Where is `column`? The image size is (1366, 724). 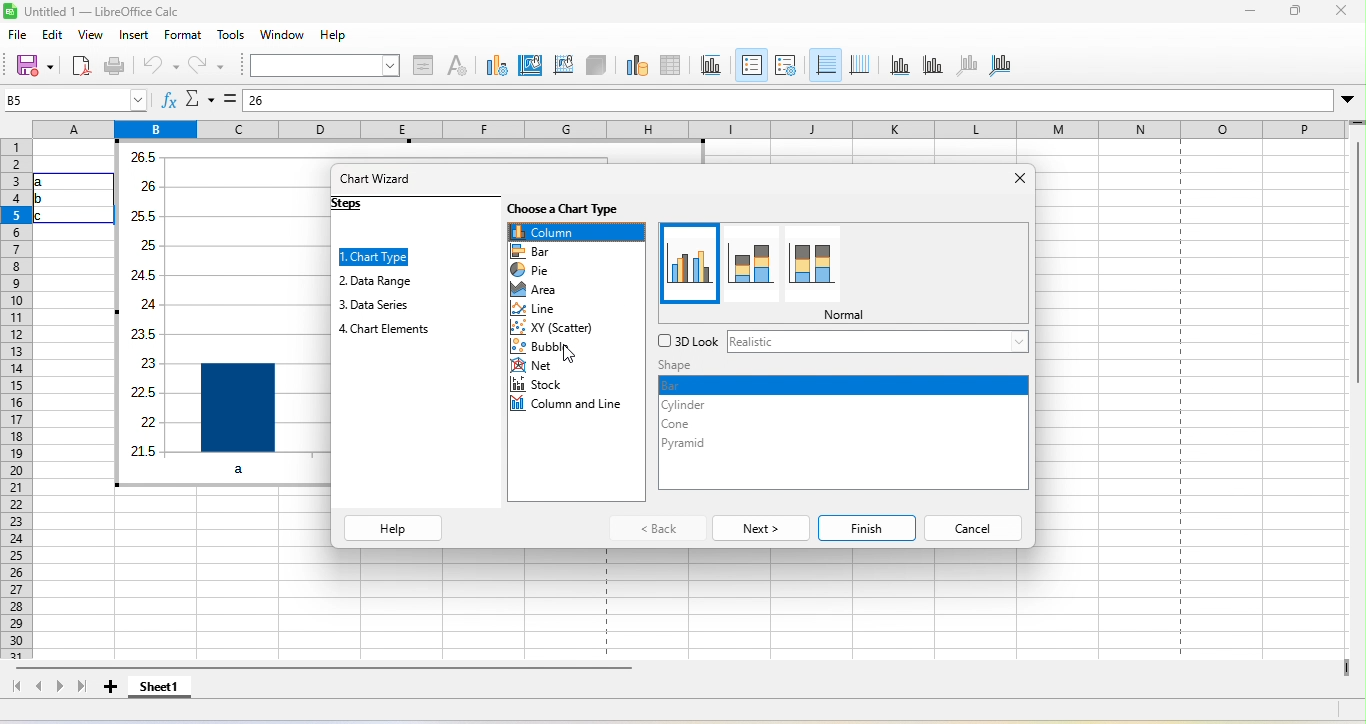
column is located at coordinates (578, 230).